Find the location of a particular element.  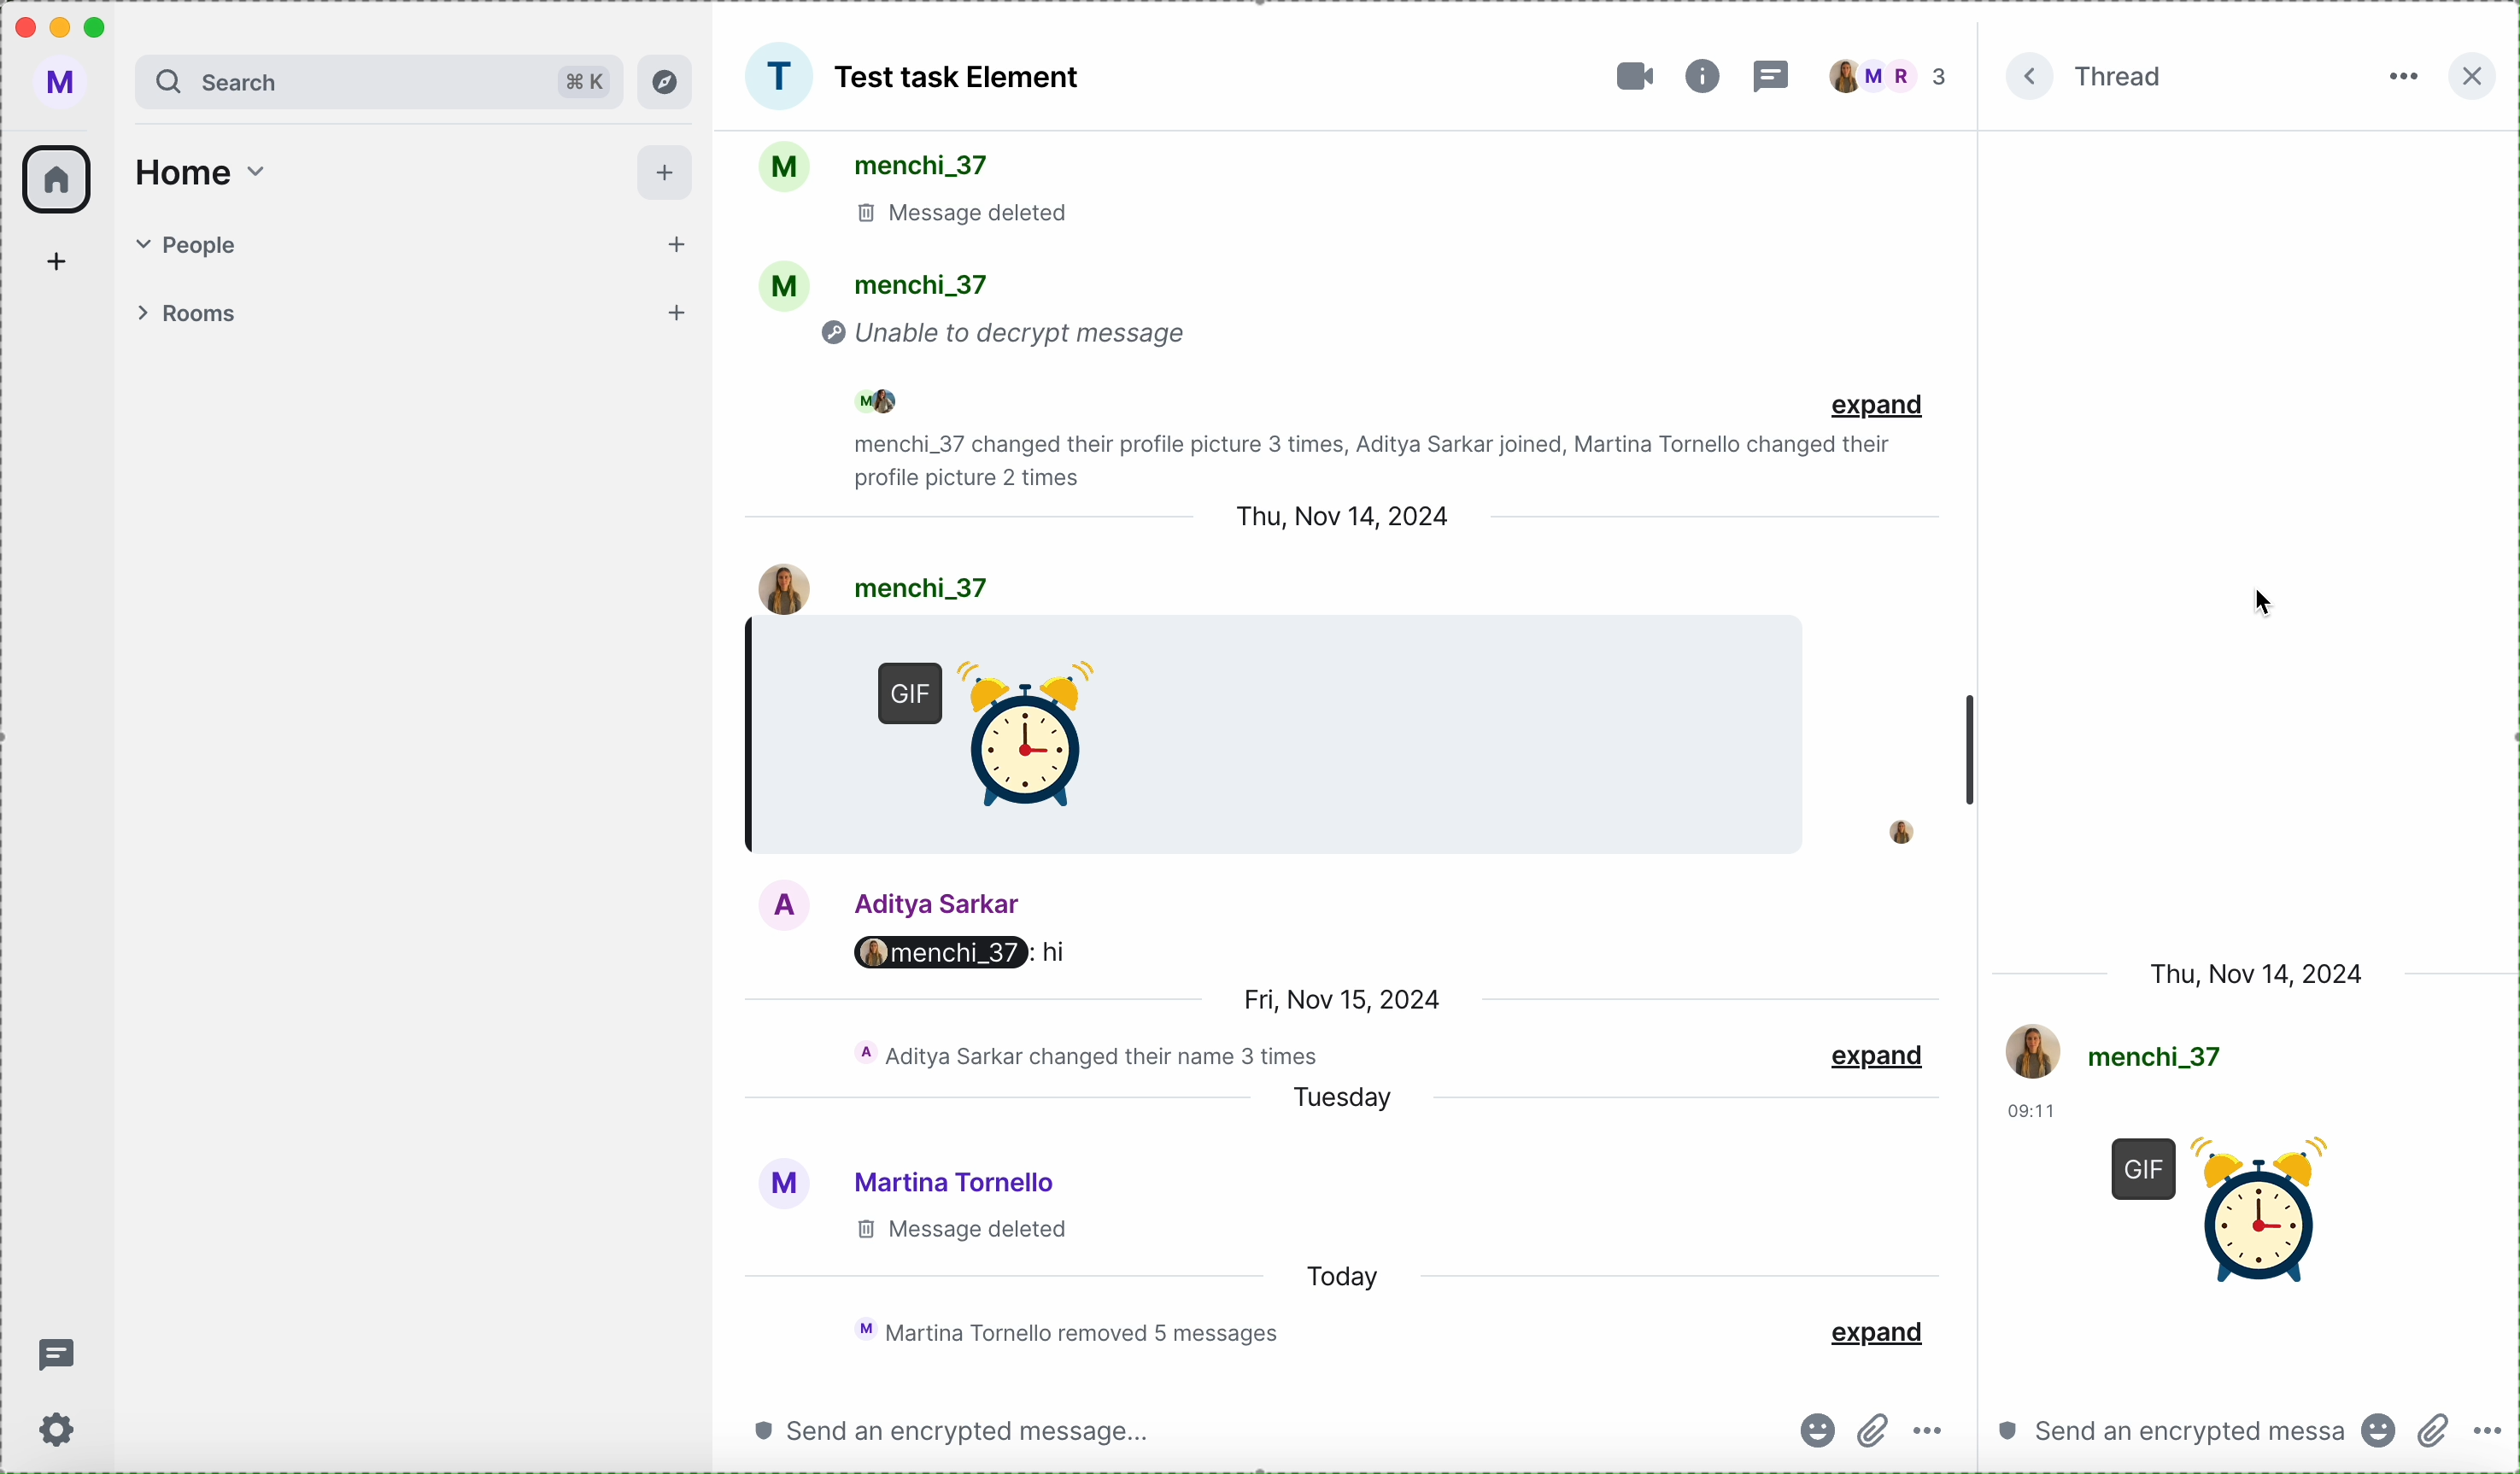

picture group is located at coordinates (778, 76).